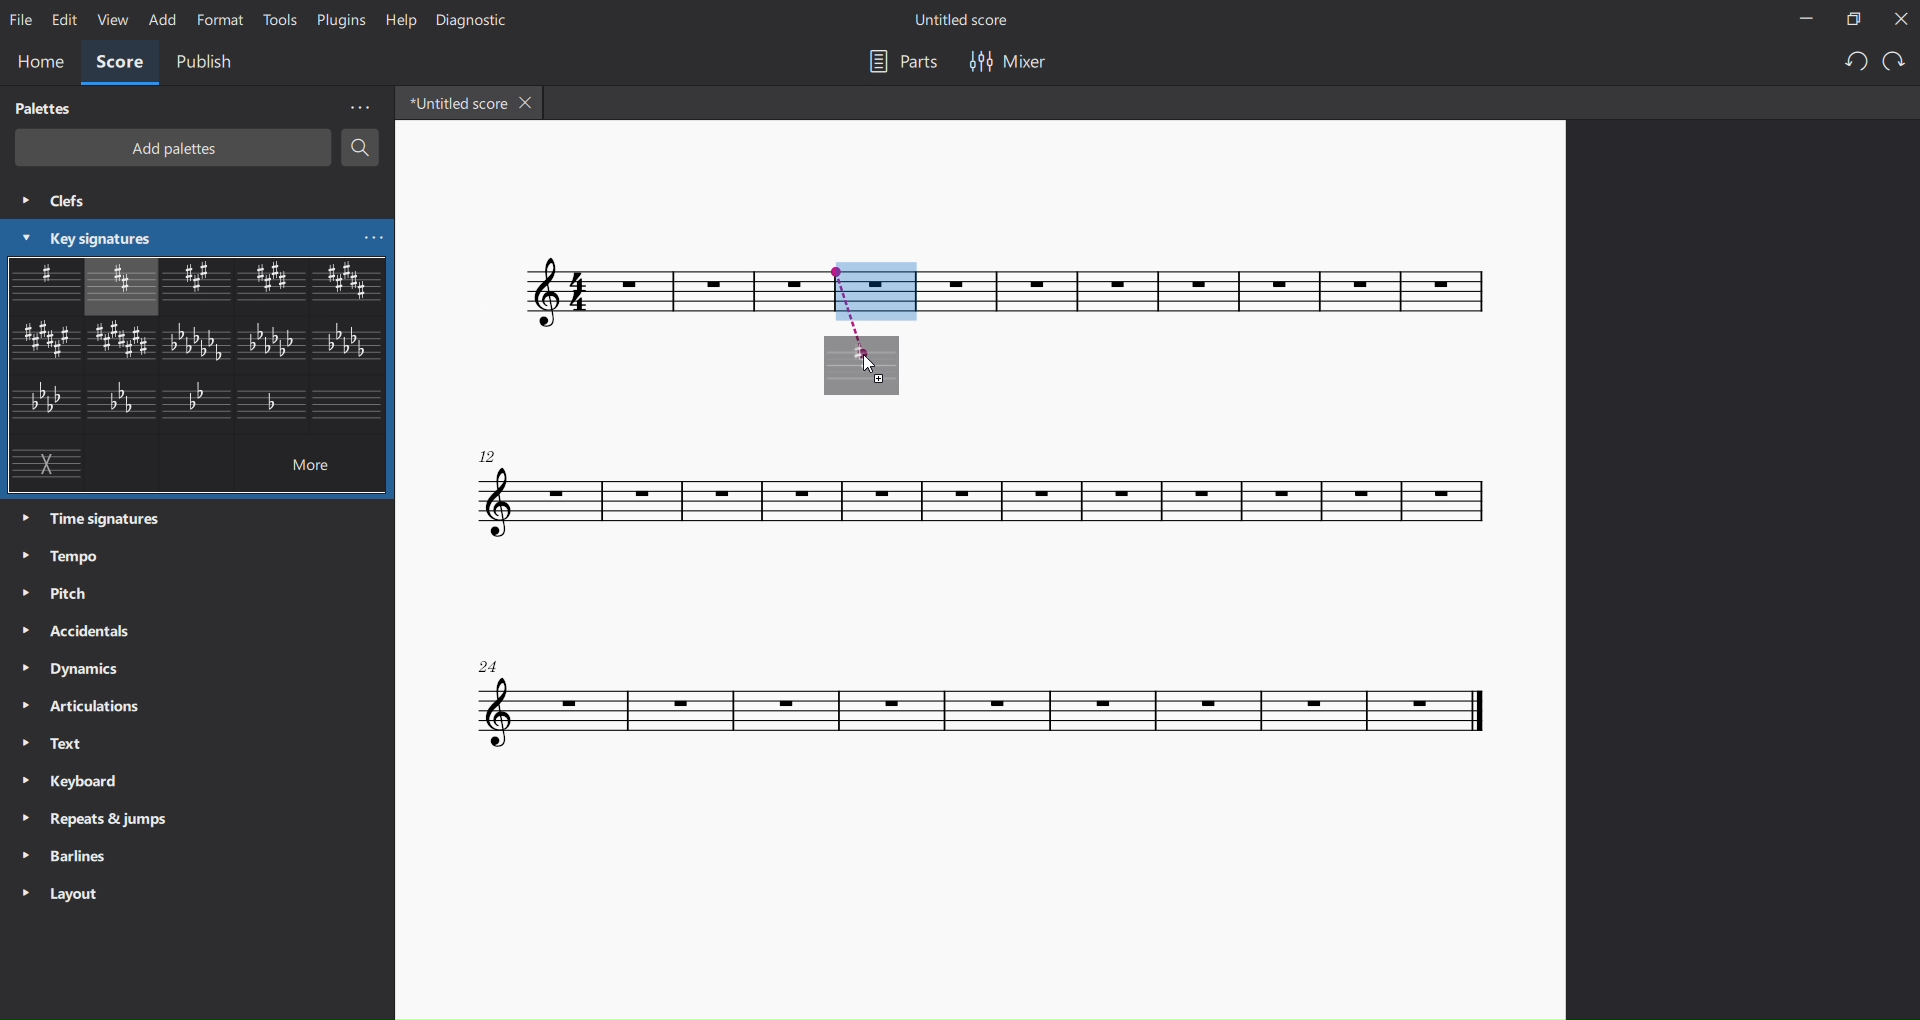 The image size is (1920, 1020). What do you see at coordinates (86, 520) in the screenshot?
I see `time signatures` at bounding box center [86, 520].